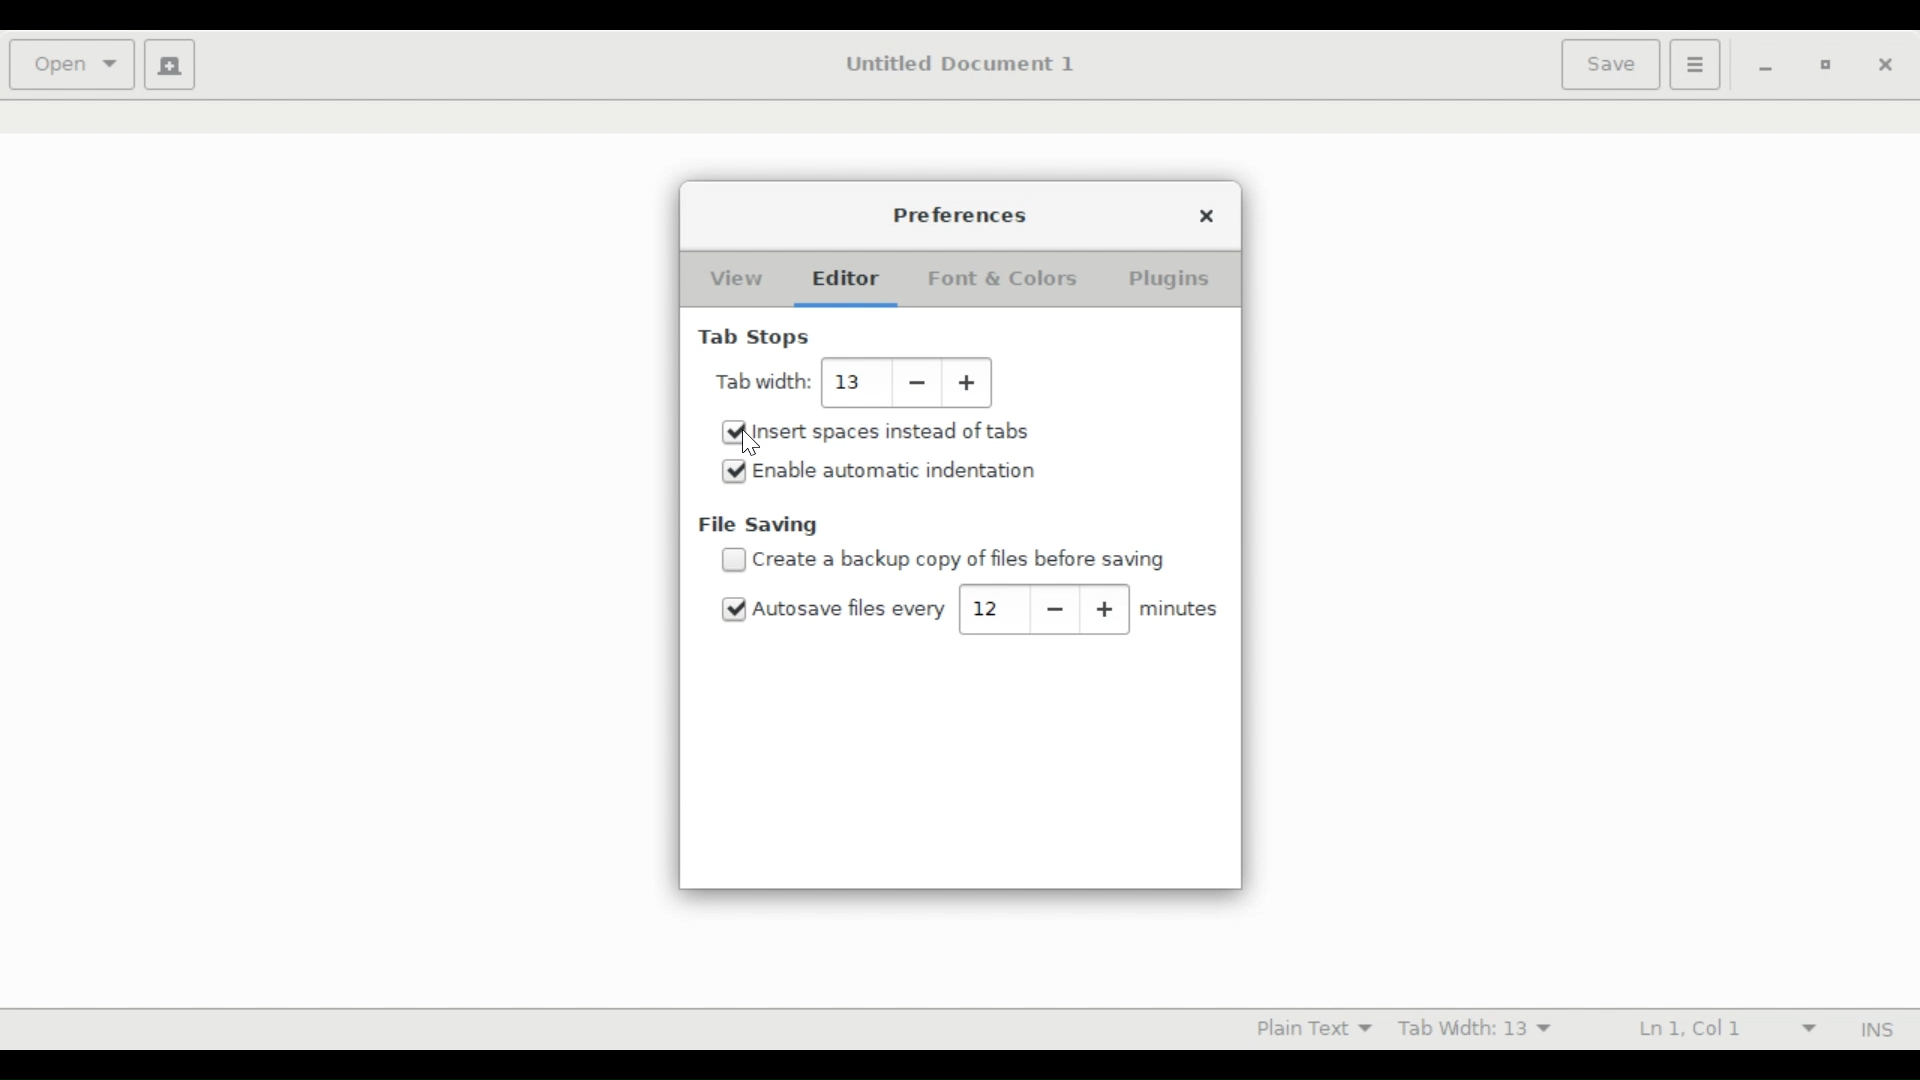  What do you see at coordinates (759, 526) in the screenshot?
I see `File Saving` at bounding box center [759, 526].